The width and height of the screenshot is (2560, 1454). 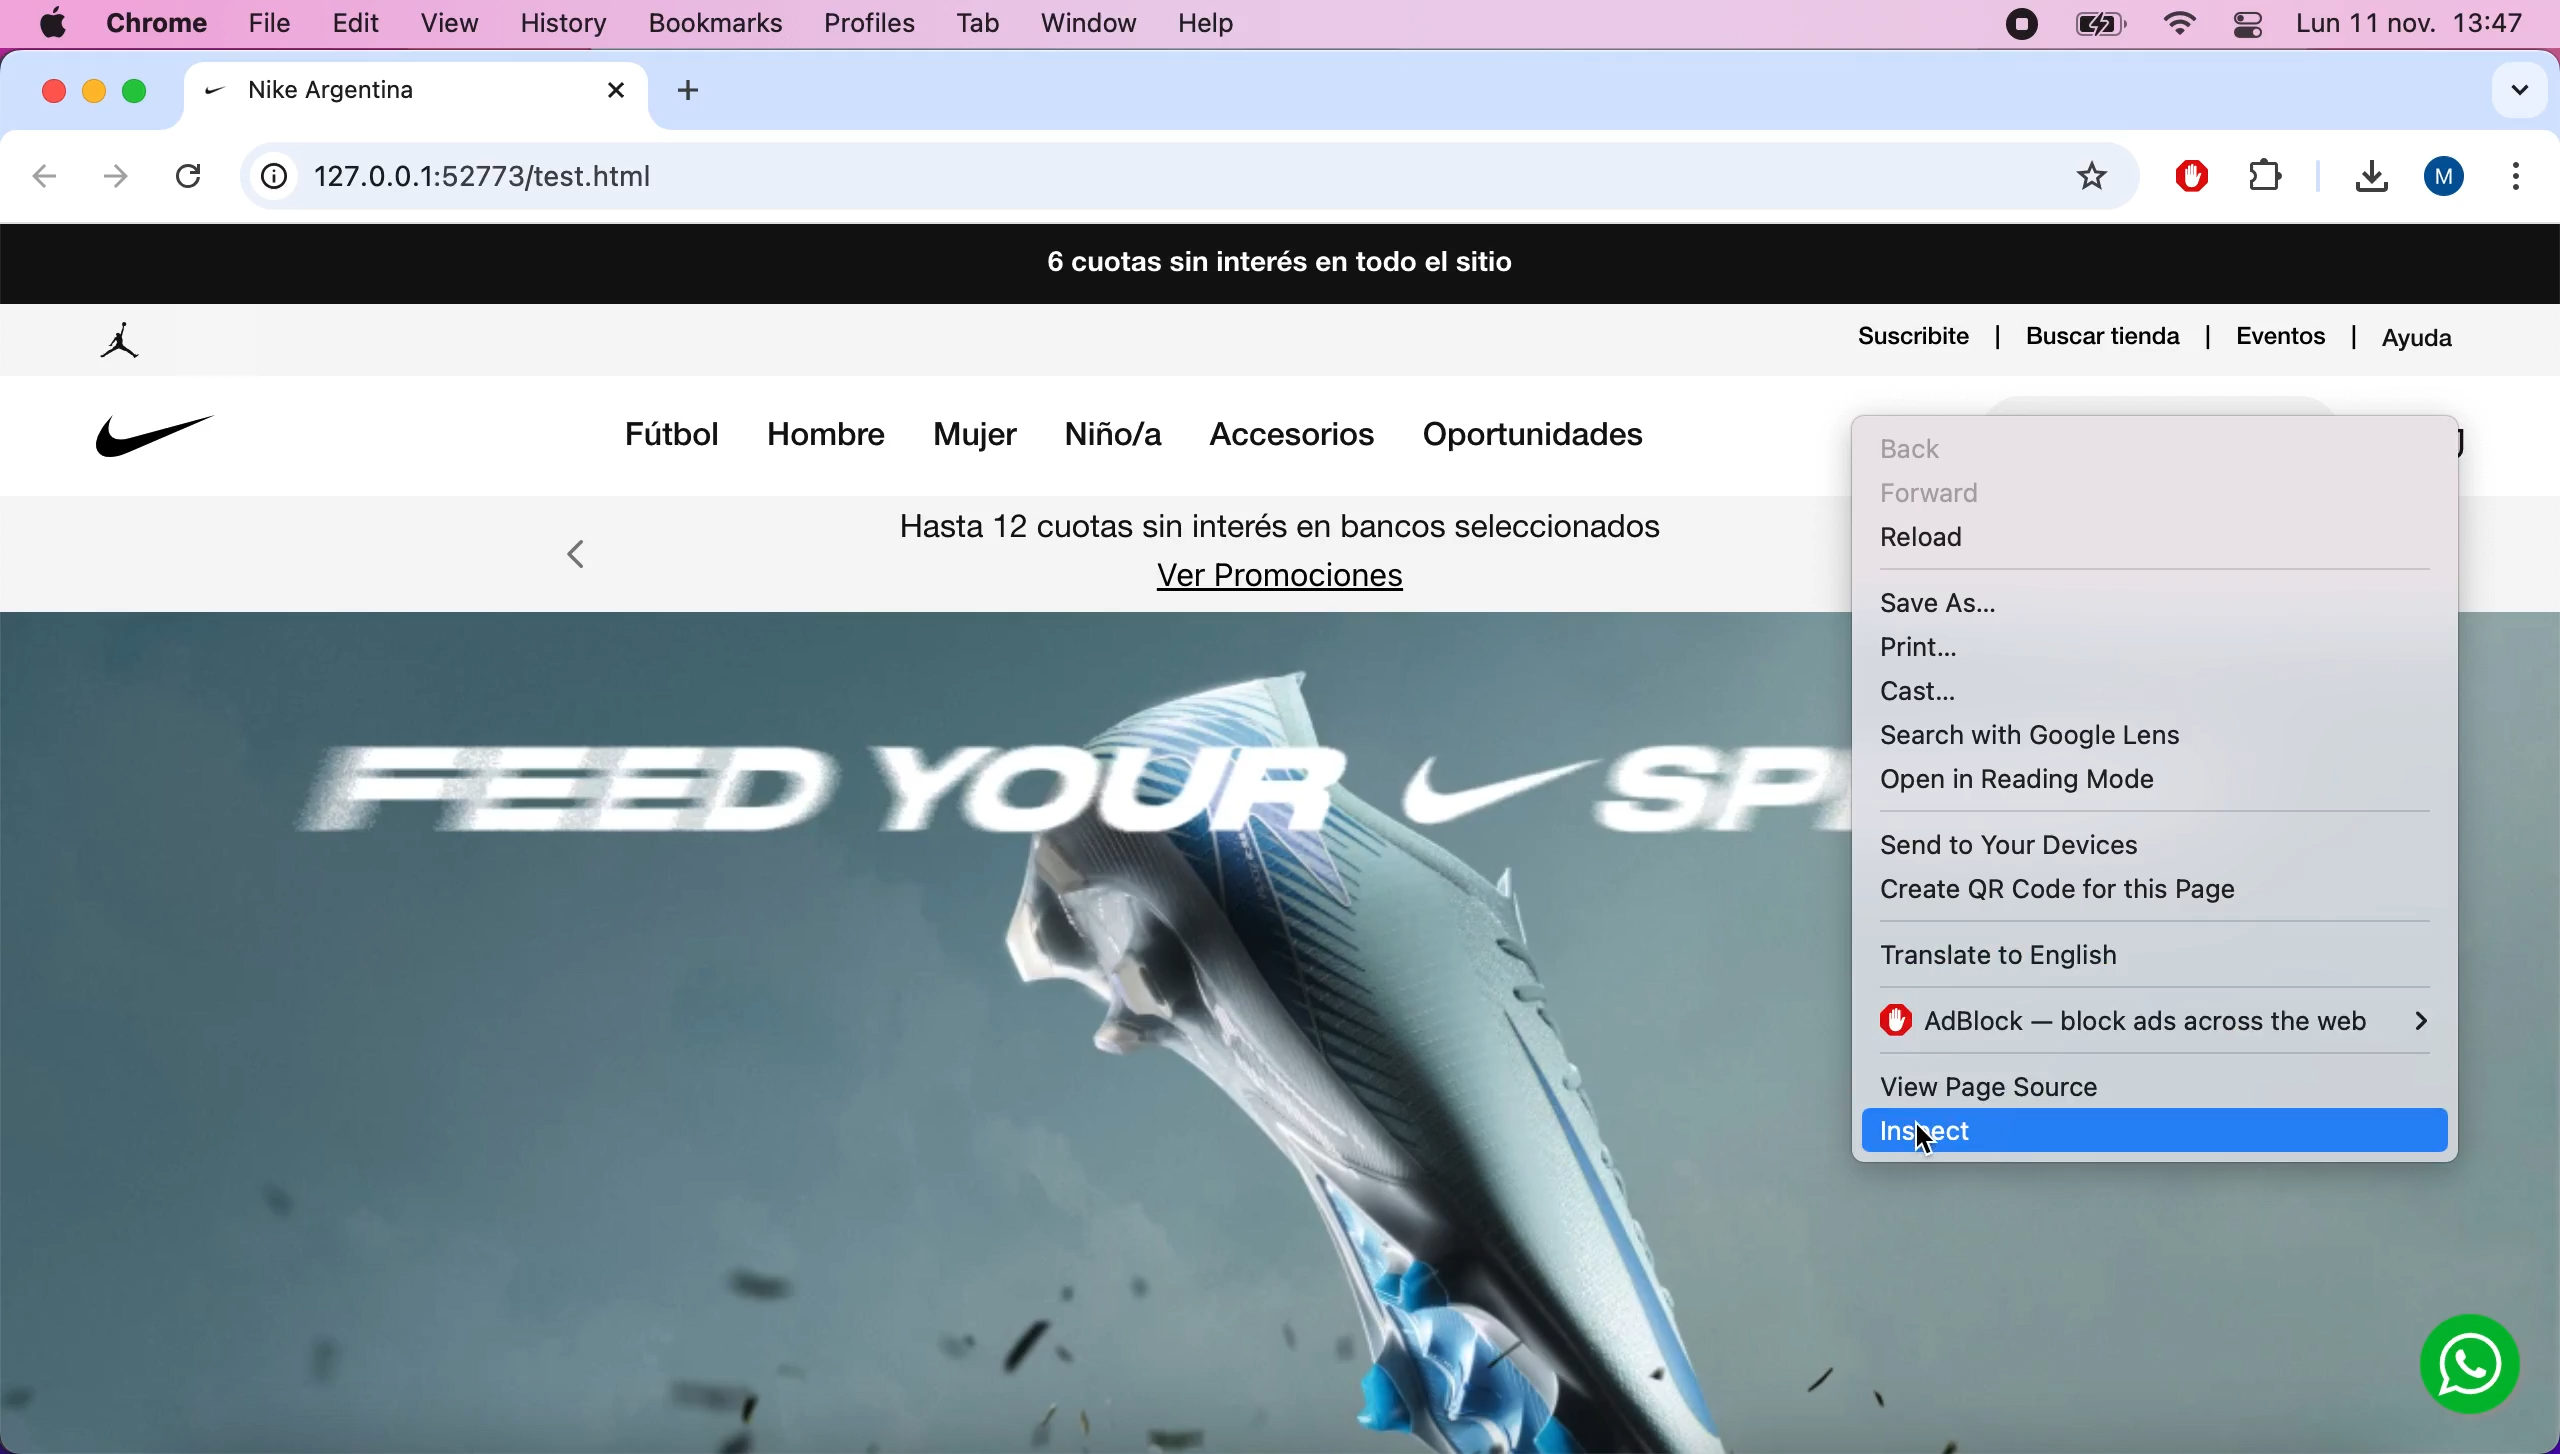 What do you see at coordinates (2093, 888) in the screenshot?
I see `create qr for this page` at bounding box center [2093, 888].